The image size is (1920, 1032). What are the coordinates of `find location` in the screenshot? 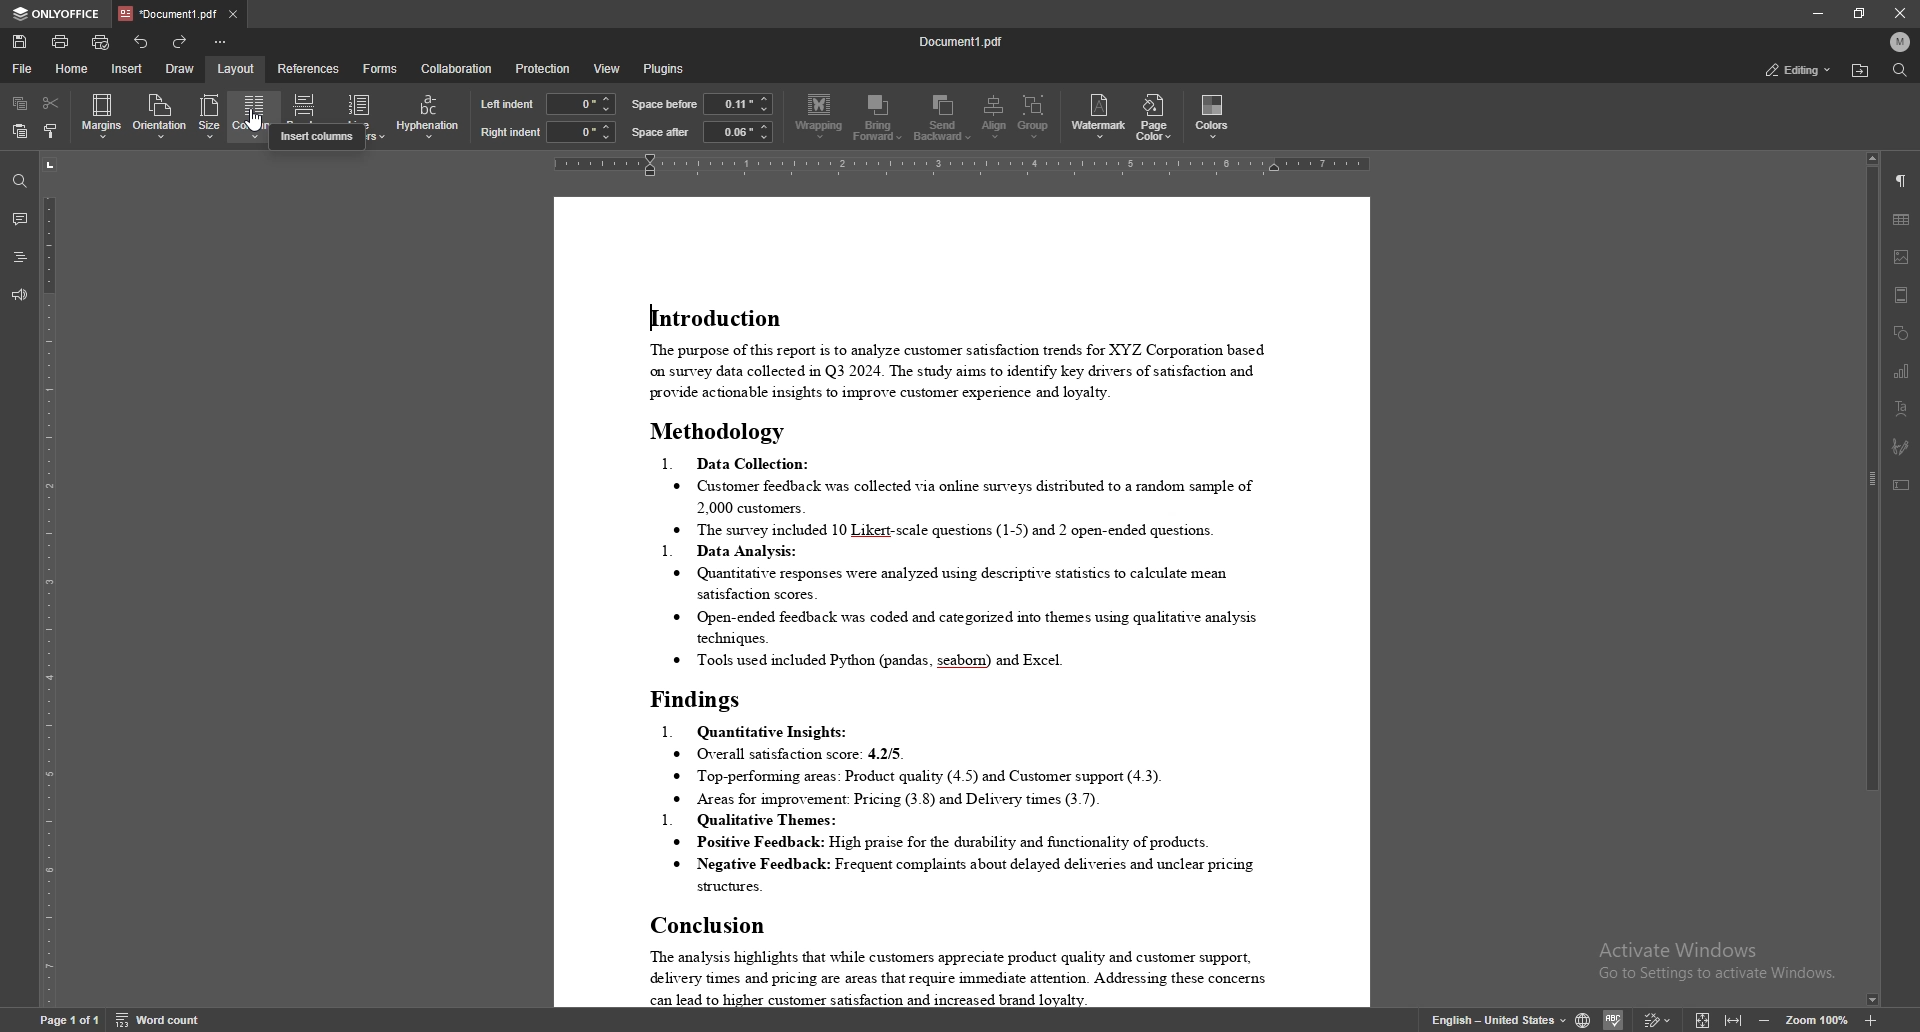 It's located at (1862, 71).